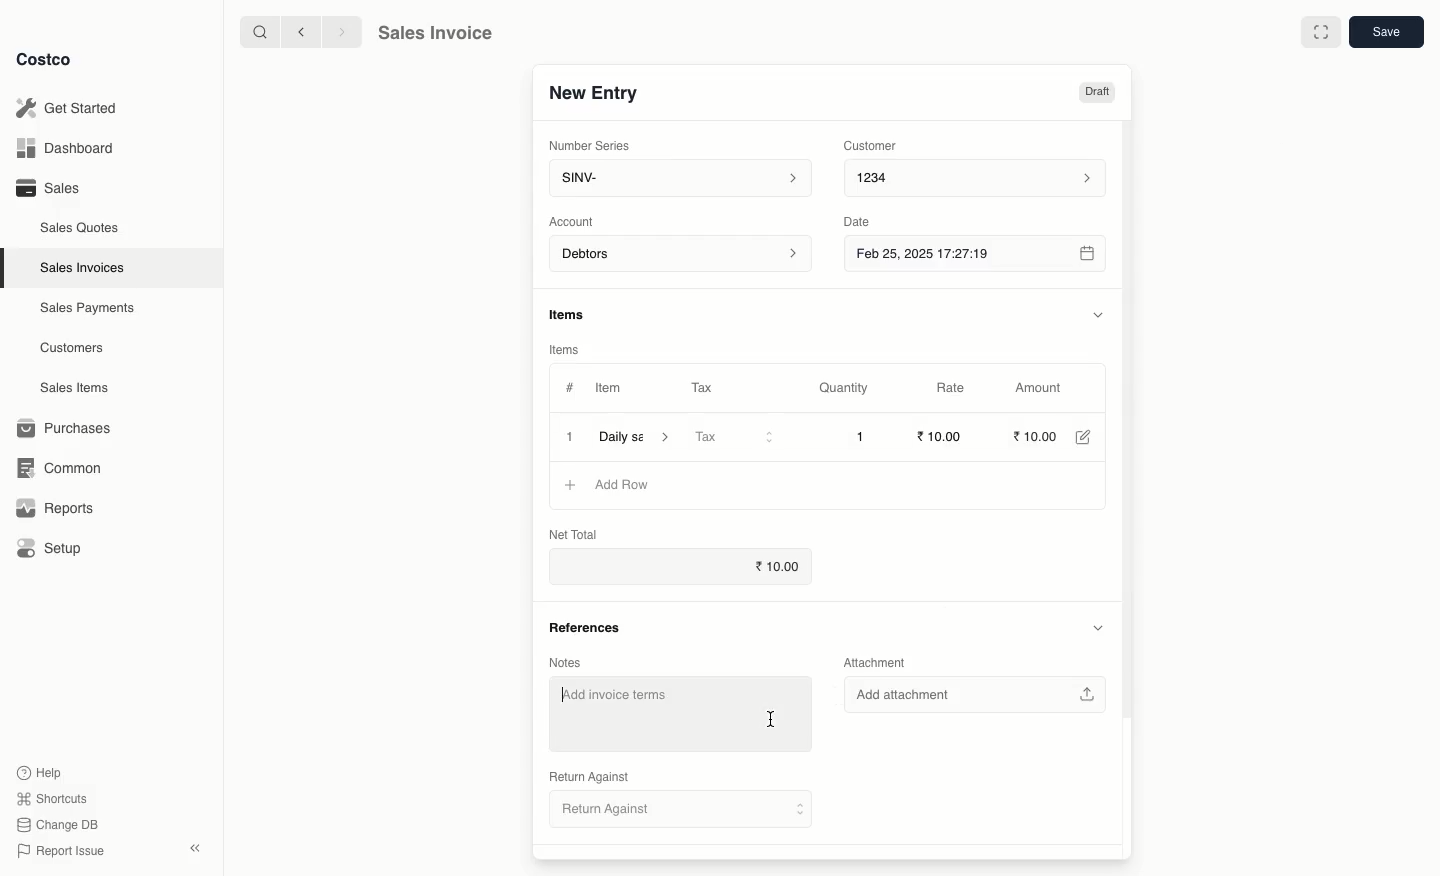 The width and height of the screenshot is (1440, 876). I want to click on Report Issue, so click(63, 851).